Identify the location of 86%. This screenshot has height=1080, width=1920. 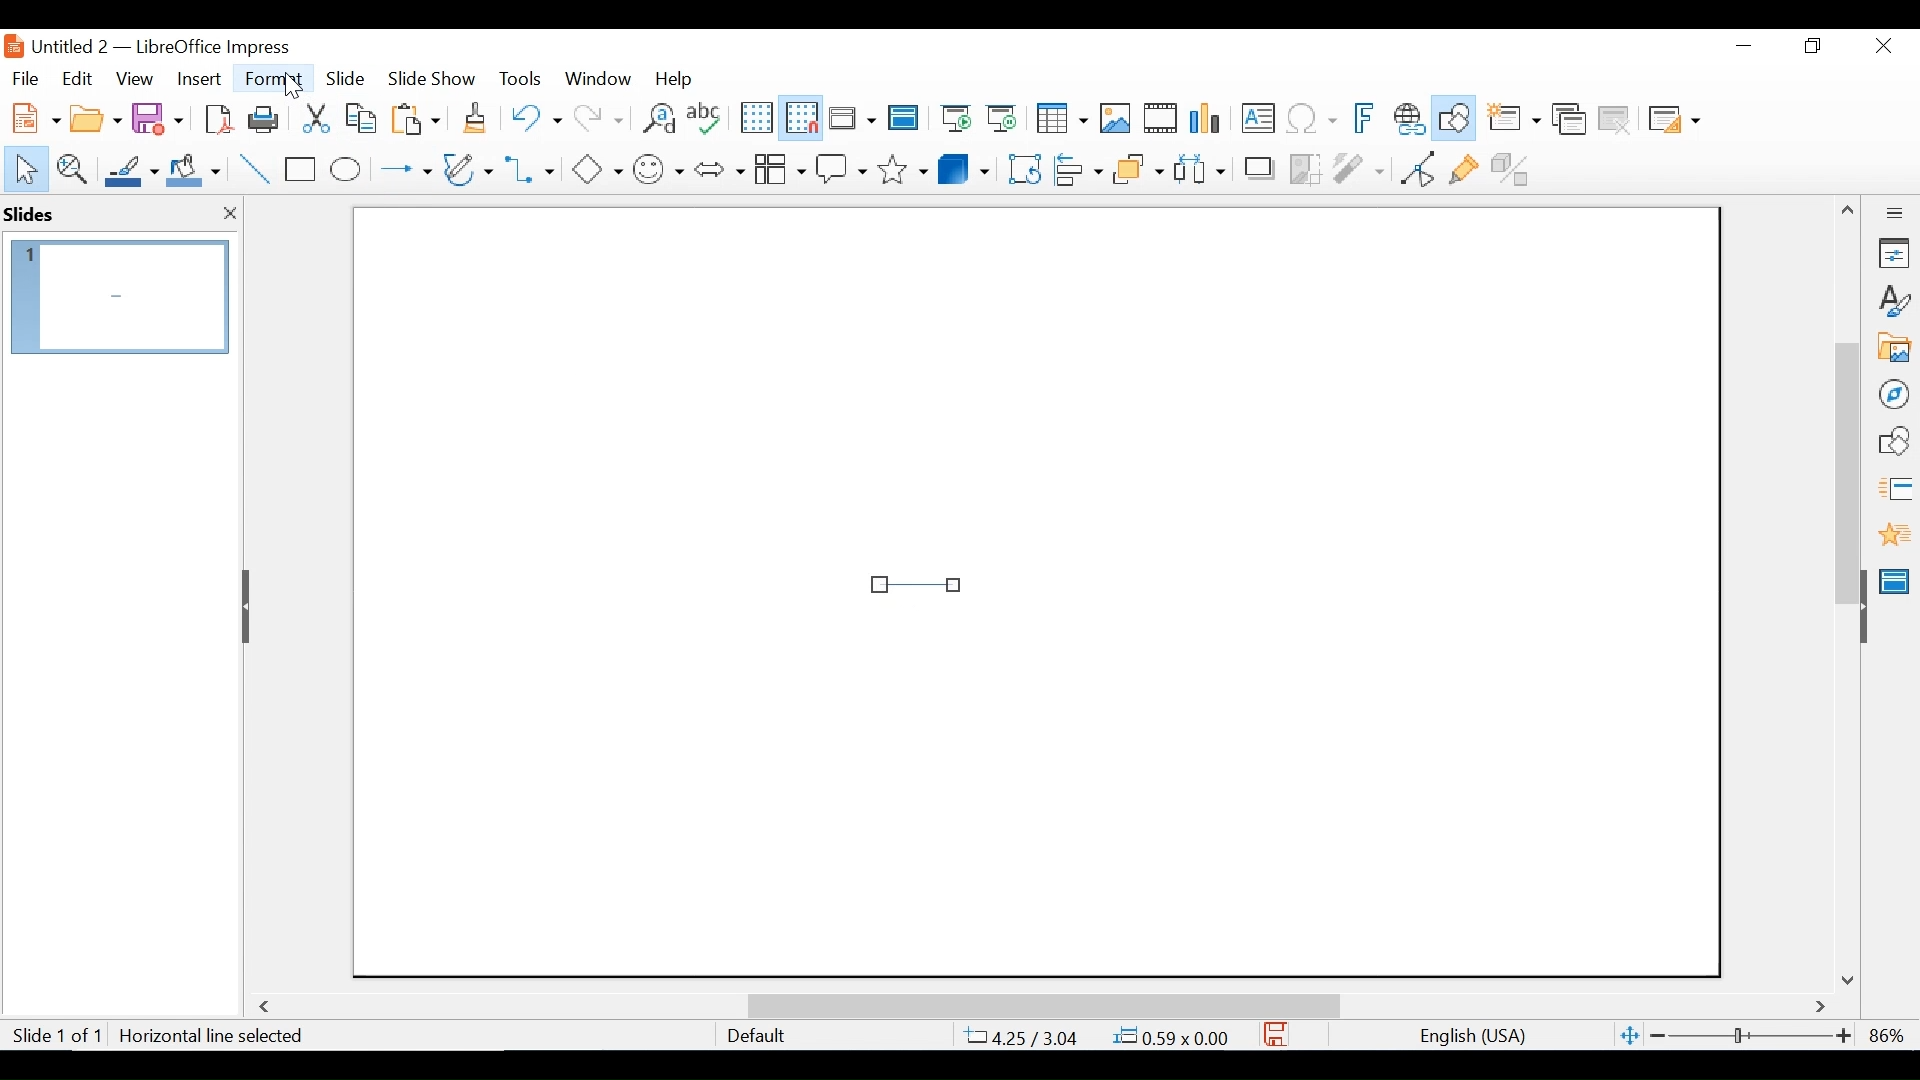
(1891, 1035).